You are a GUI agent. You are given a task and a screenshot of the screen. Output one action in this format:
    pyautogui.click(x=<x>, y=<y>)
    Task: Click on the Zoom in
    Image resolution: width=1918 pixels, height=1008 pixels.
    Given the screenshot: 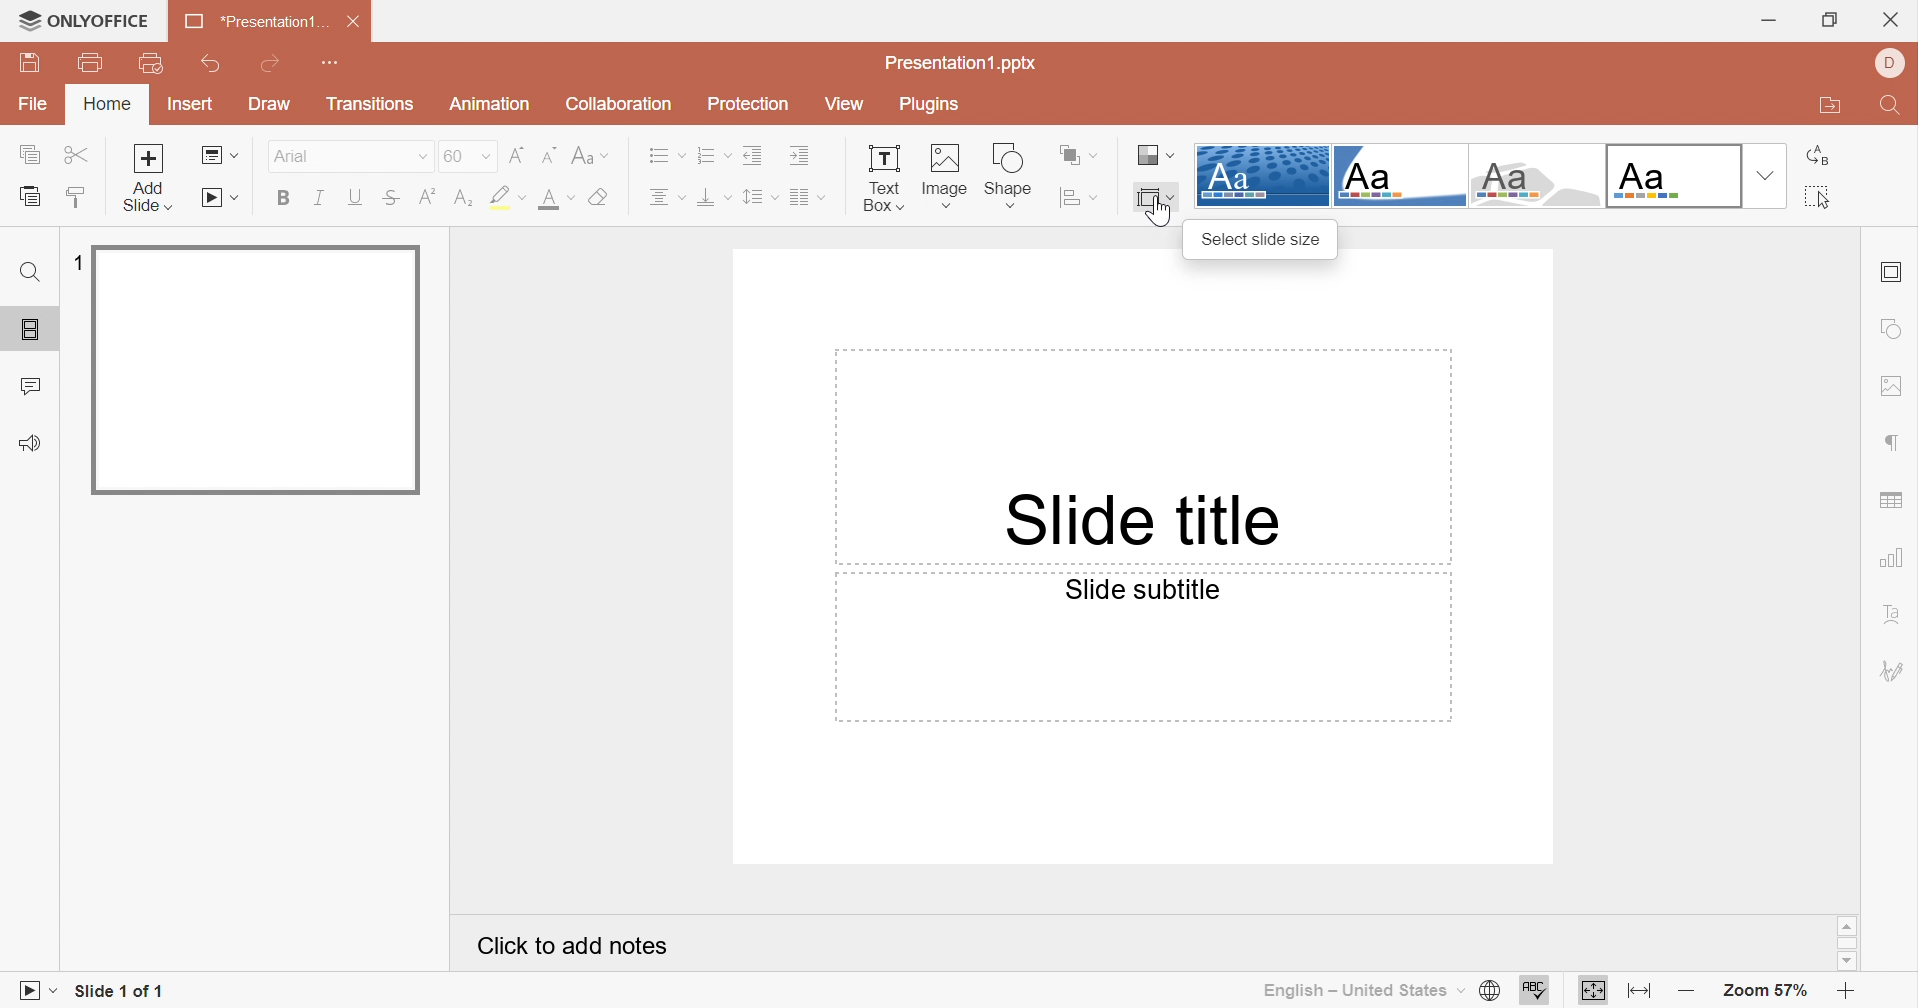 What is the action you would take?
    pyautogui.click(x=1690, y=994)
    